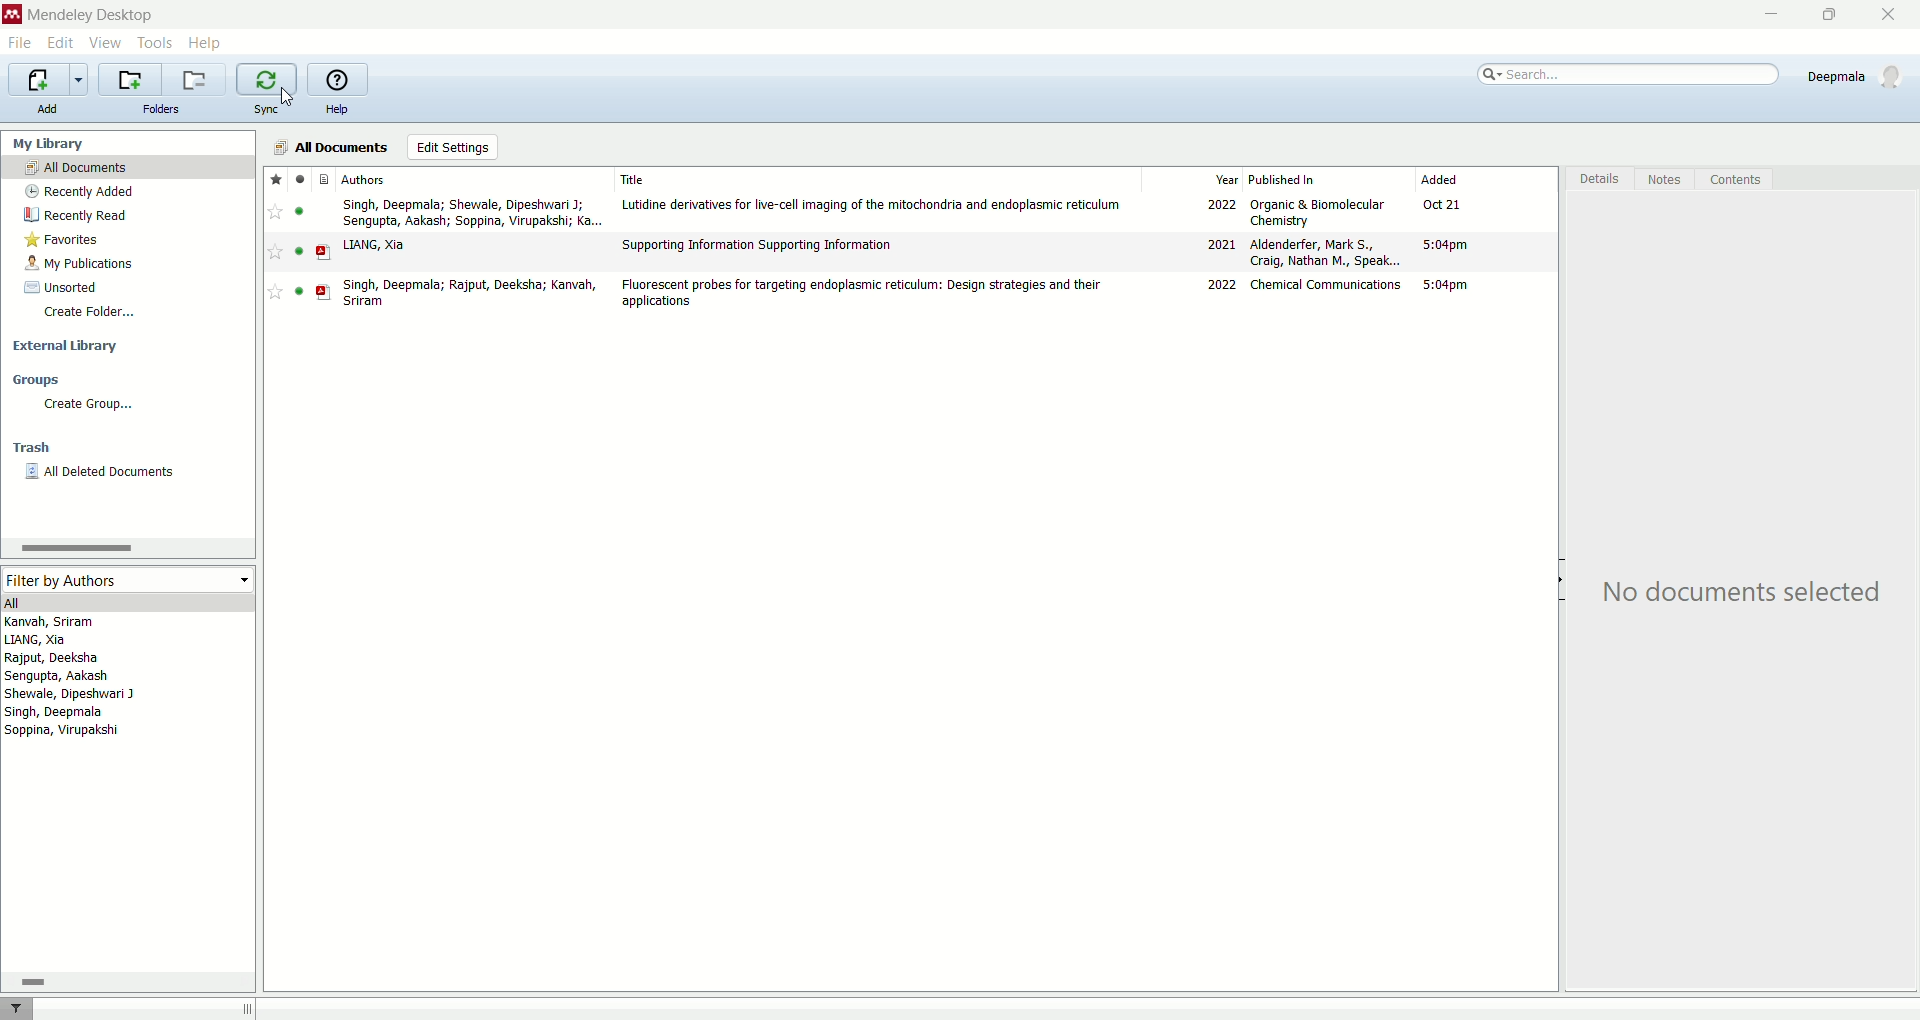 This screenshot has width=1920, height=1020. What do you see at coordinates (64, 731) in the screenshot?
I see `Soppina, Virupakshi` at bounding box center [64, 731].